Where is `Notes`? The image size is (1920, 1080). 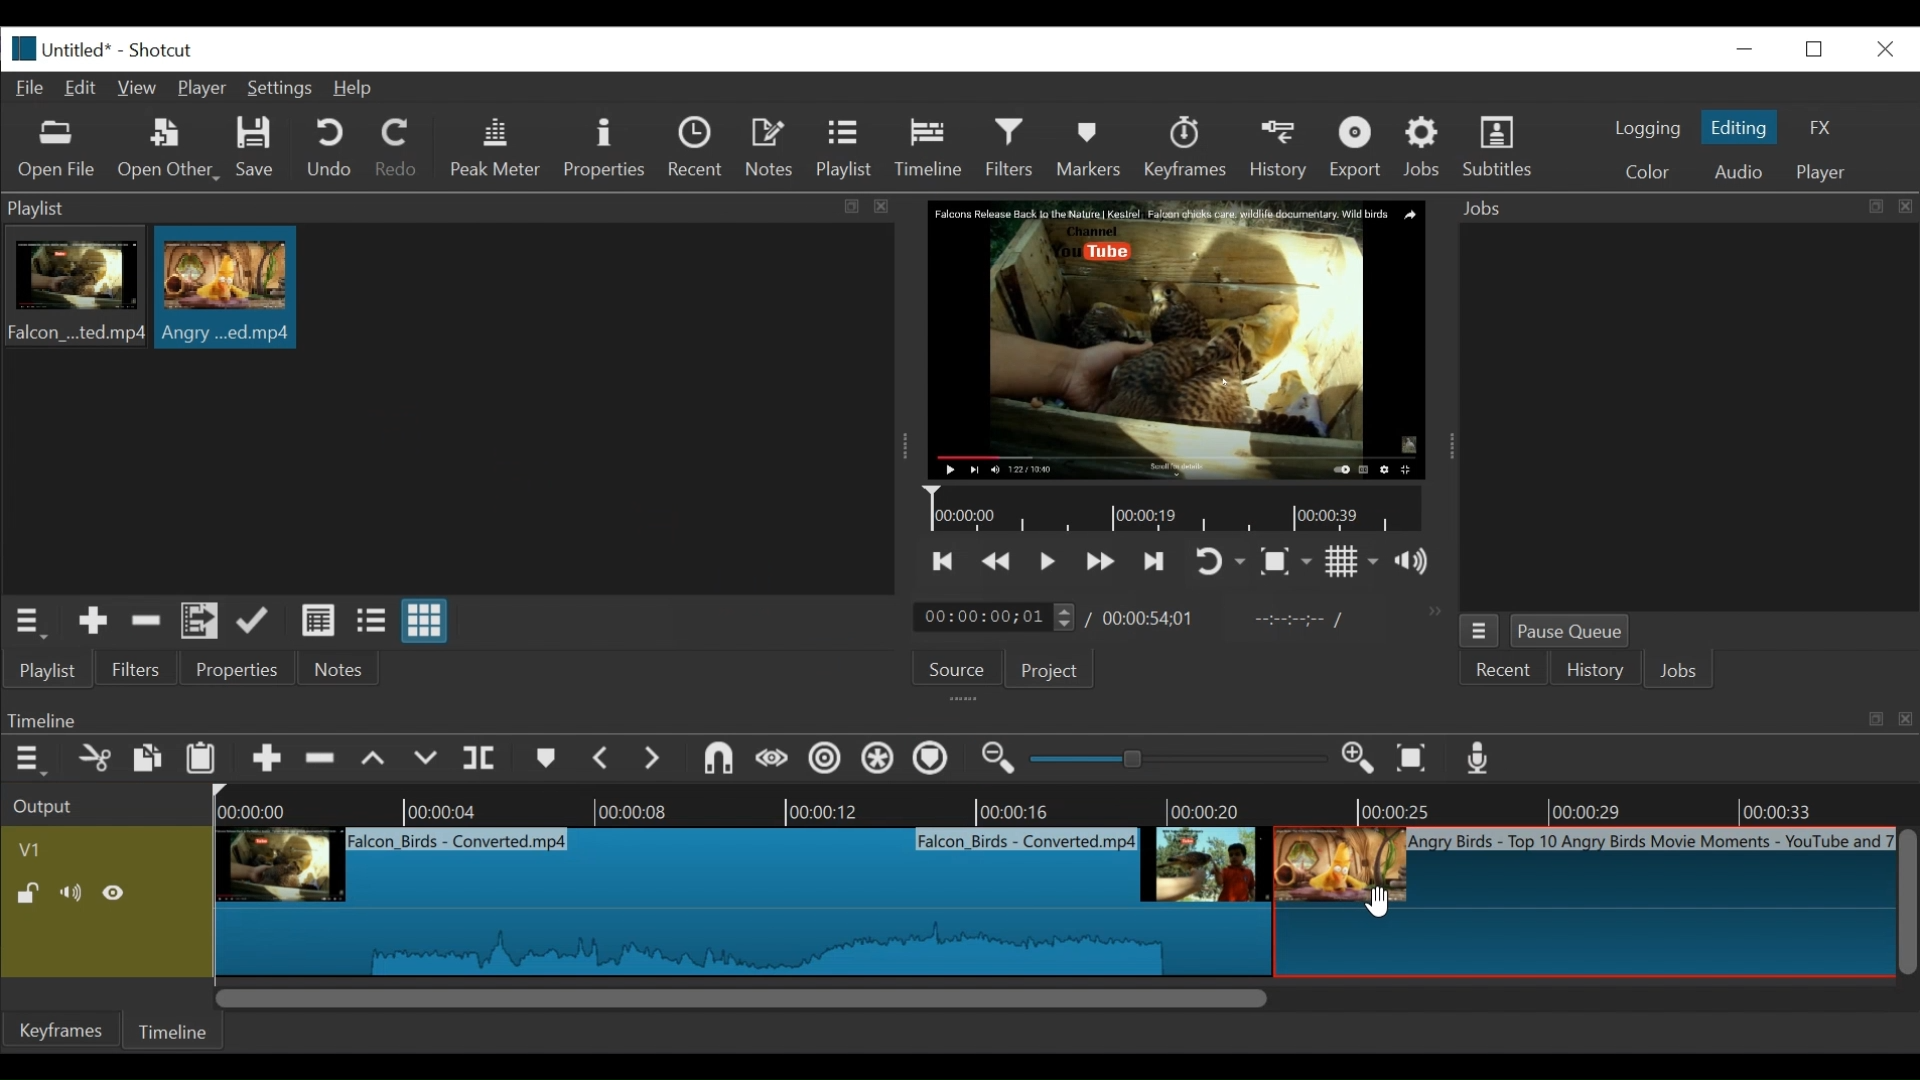
Notes is located at coordinates (339, 669).